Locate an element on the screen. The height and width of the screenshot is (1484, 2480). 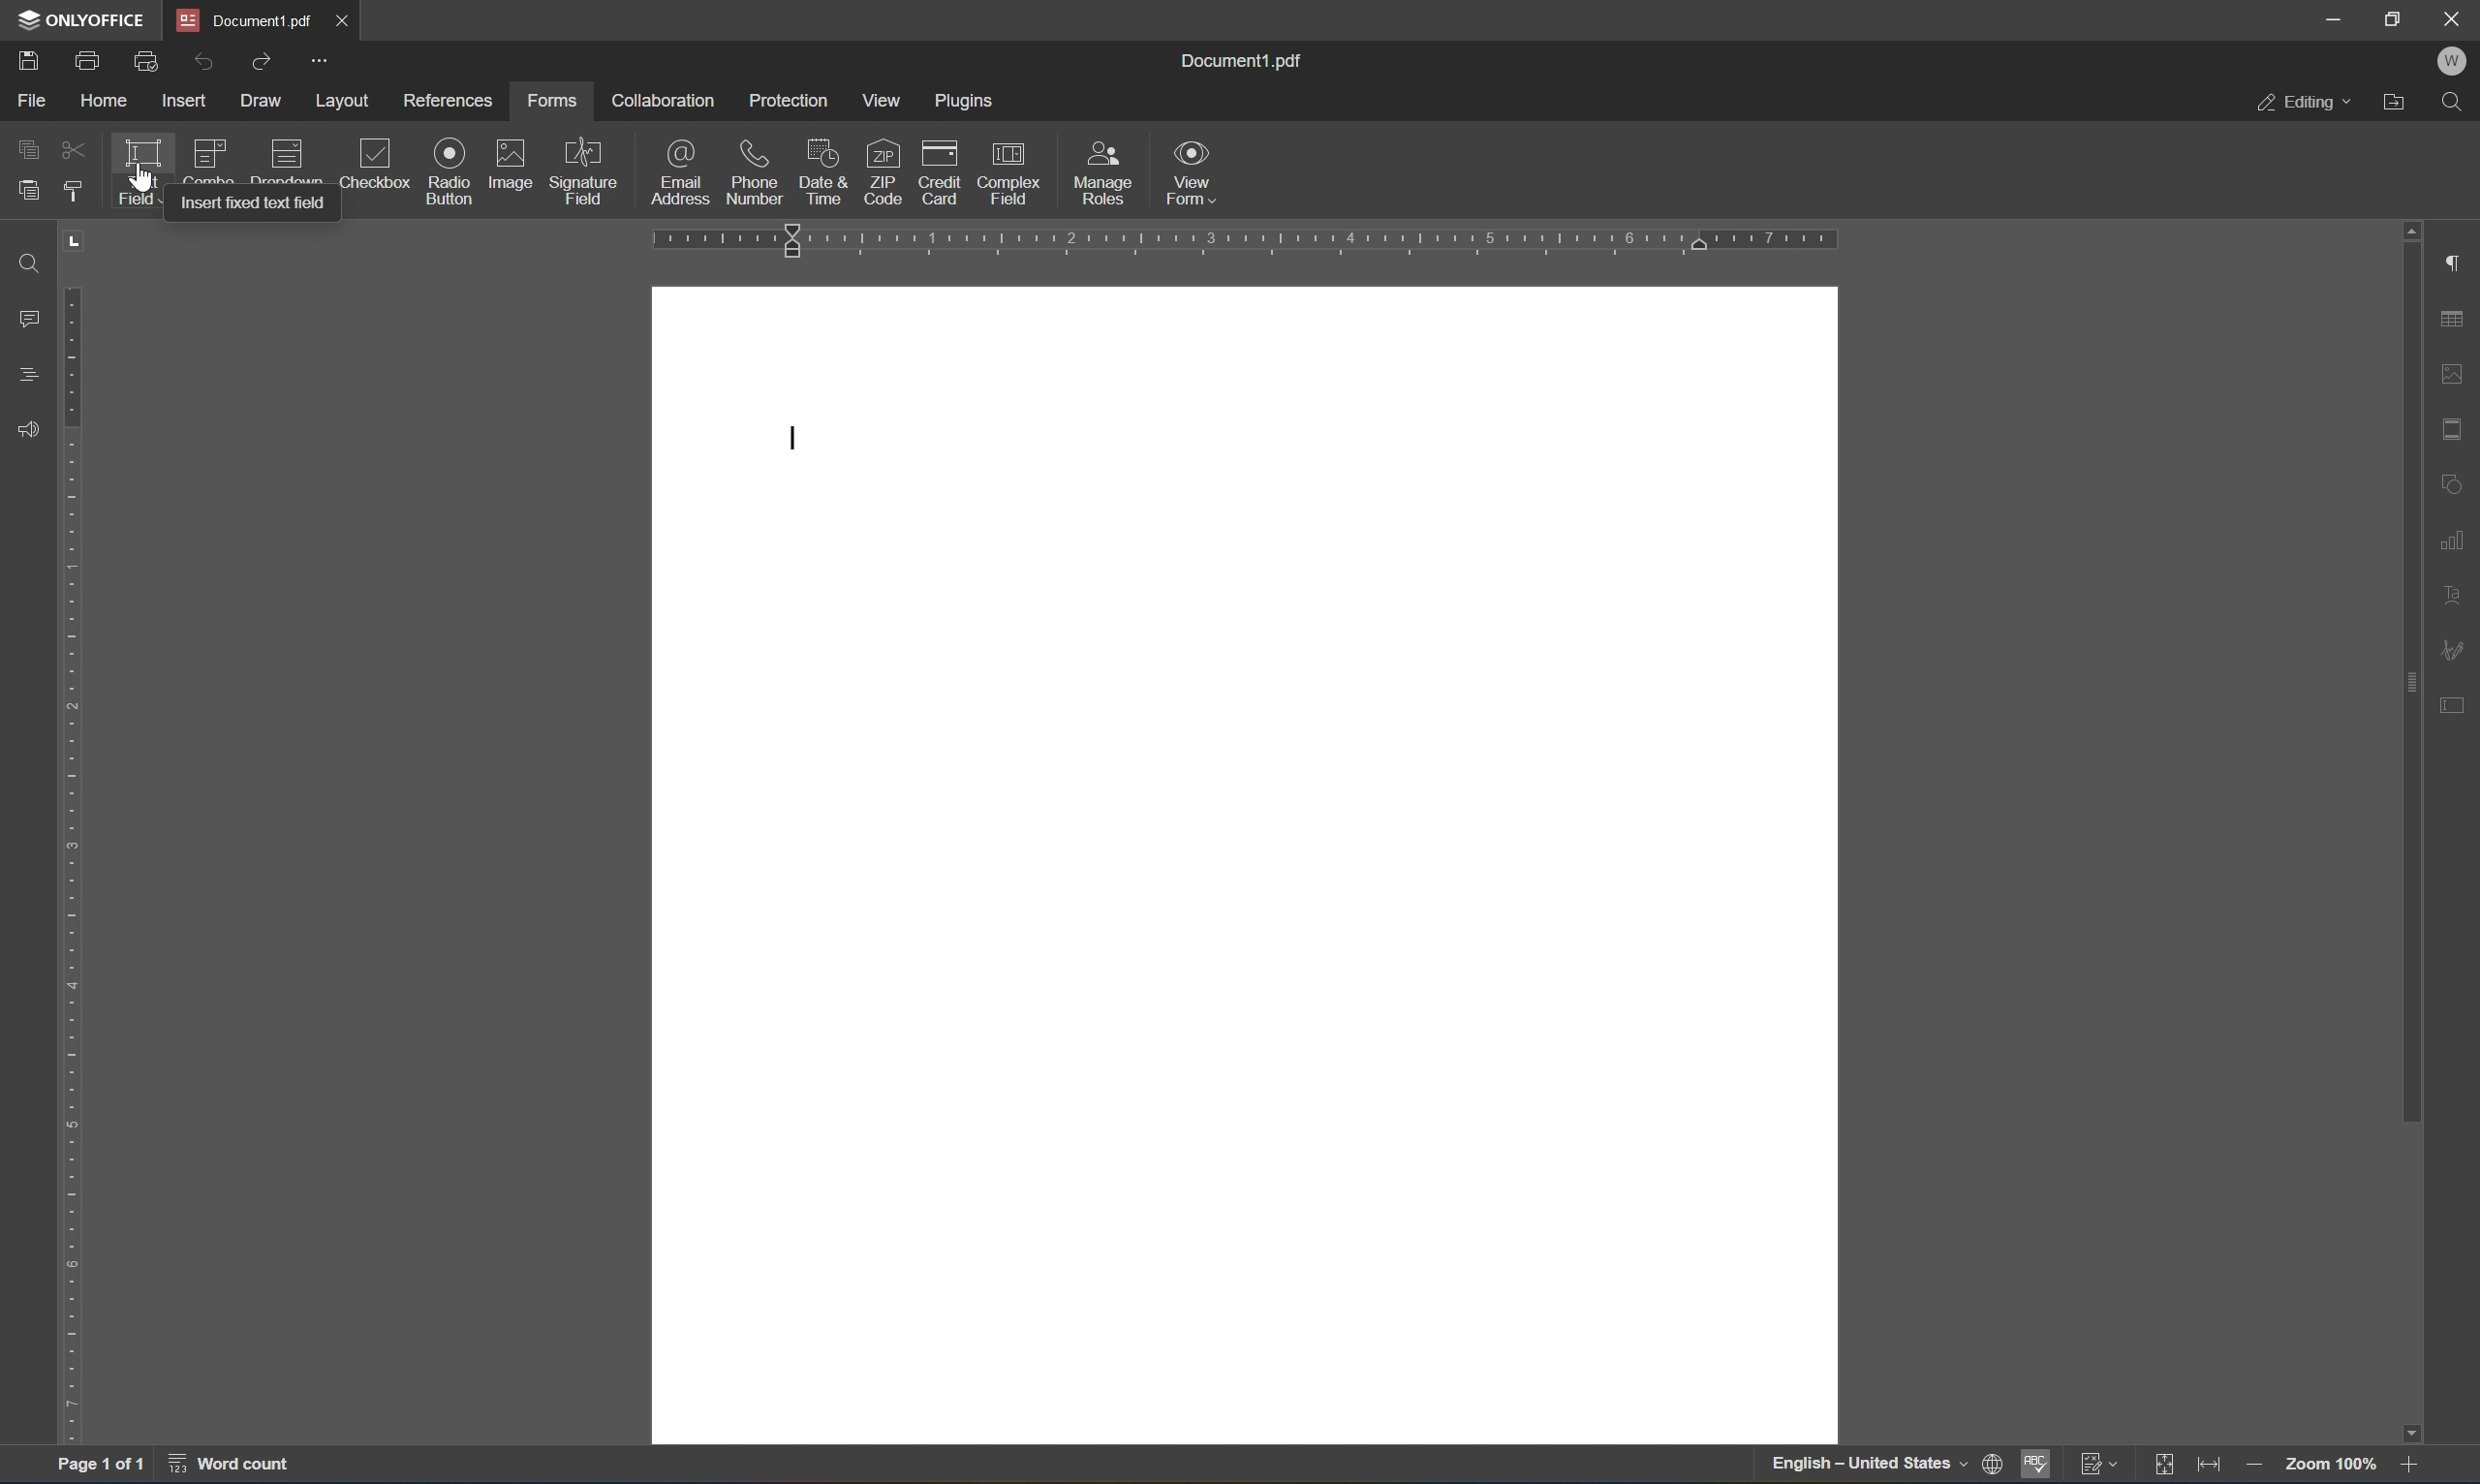
image settings is located at coordinates (2456, 371).